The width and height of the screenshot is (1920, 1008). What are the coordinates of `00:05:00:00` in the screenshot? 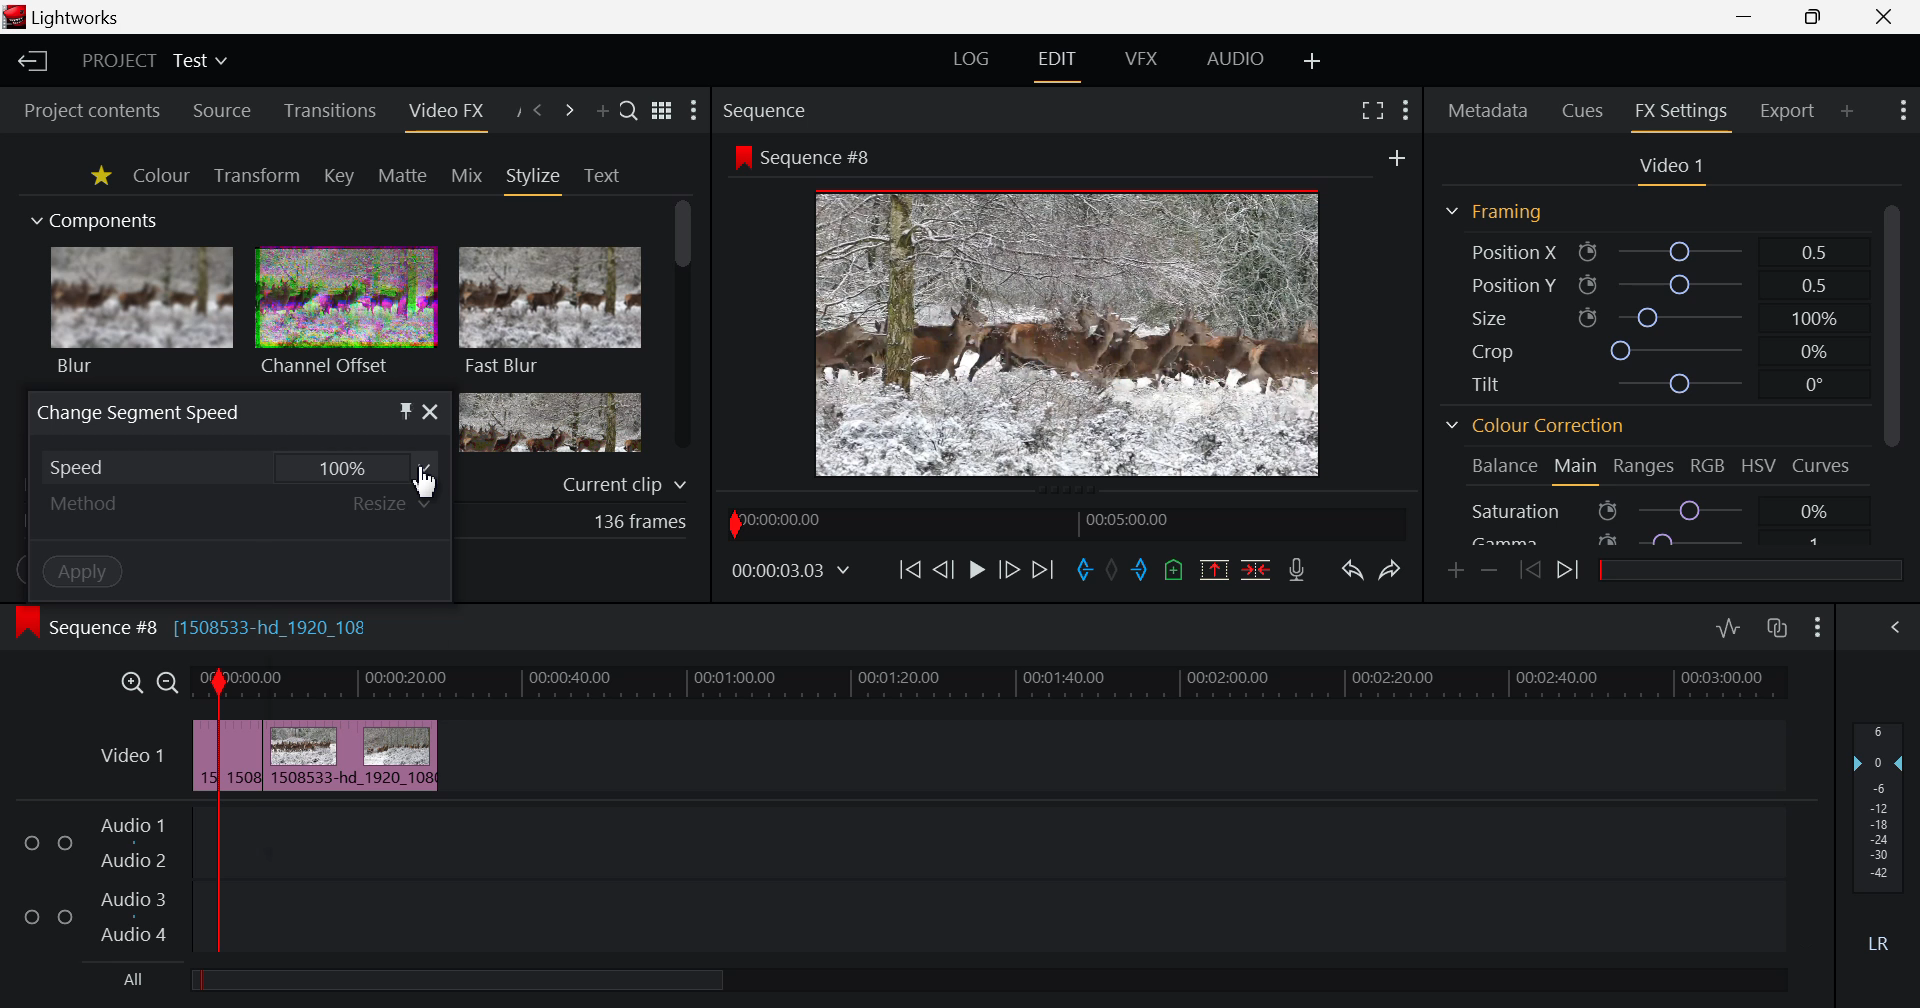 It's located at (1128, 518).